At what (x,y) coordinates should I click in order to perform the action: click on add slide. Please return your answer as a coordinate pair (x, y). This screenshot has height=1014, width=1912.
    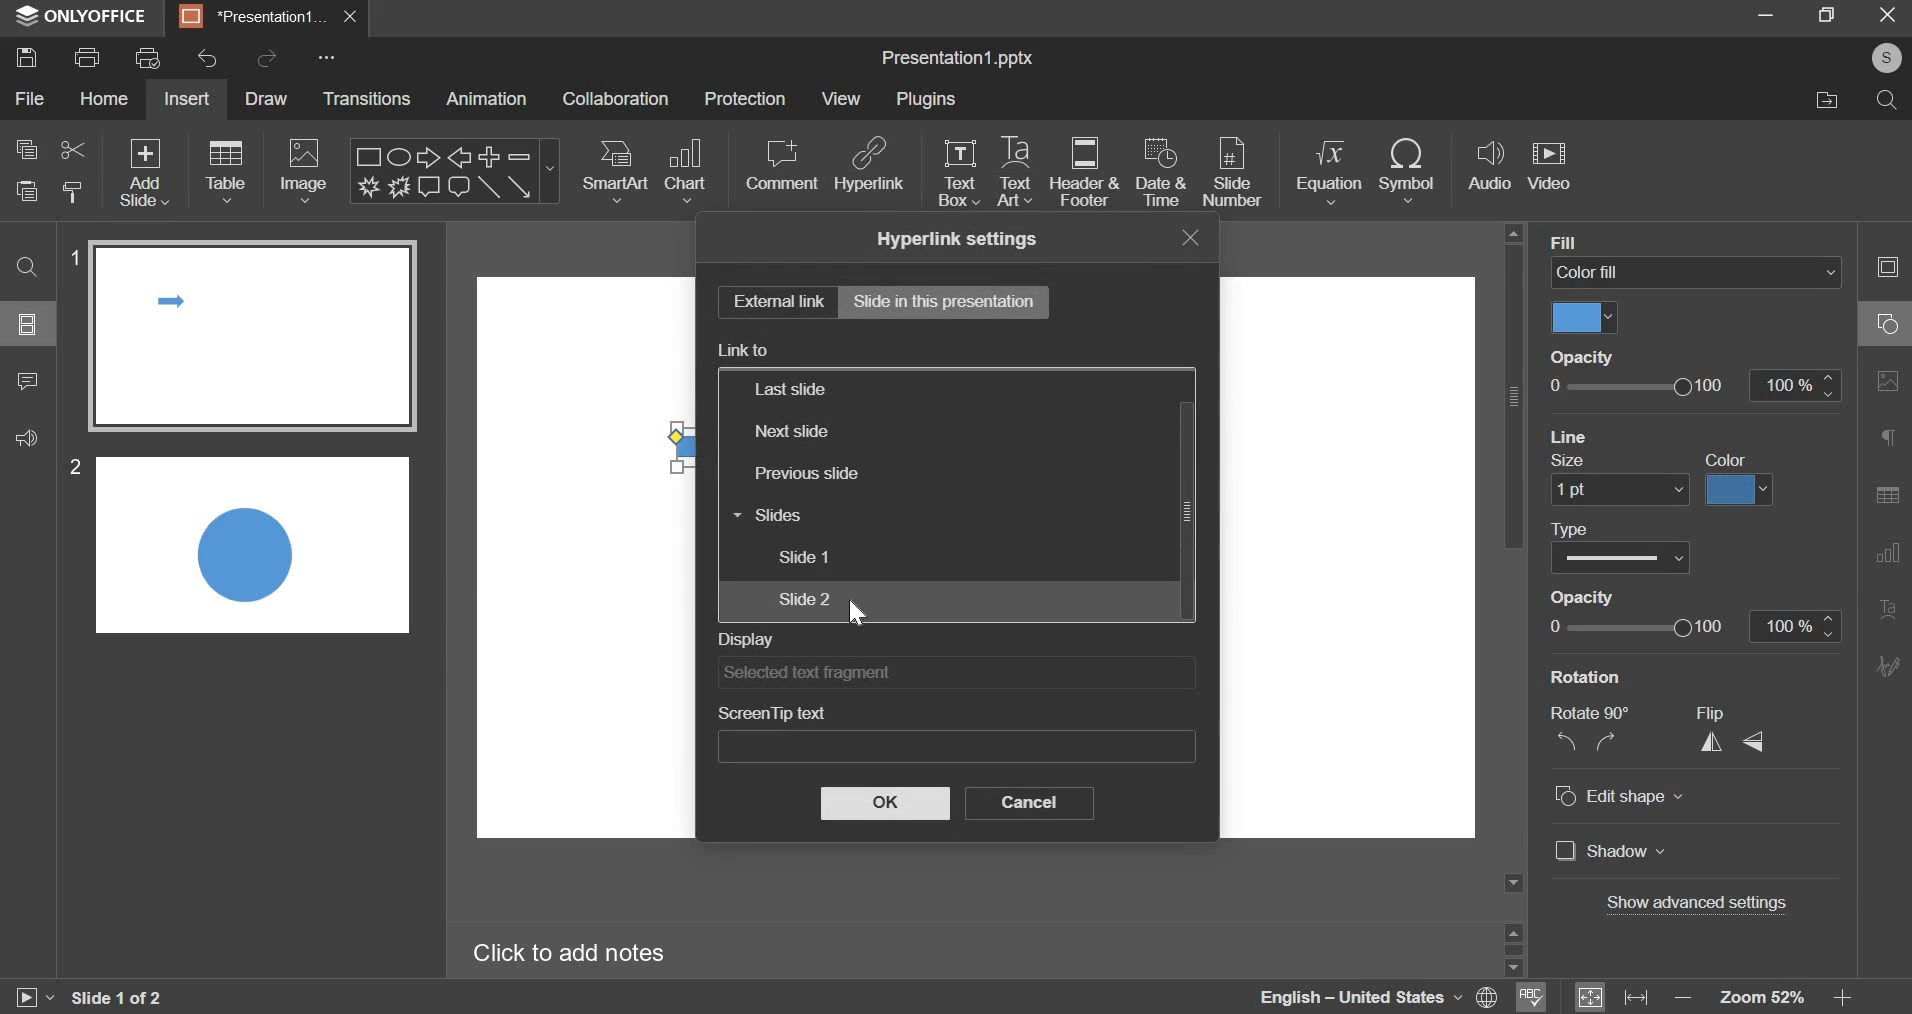
    Looking at the image, I should click on (145, 172).